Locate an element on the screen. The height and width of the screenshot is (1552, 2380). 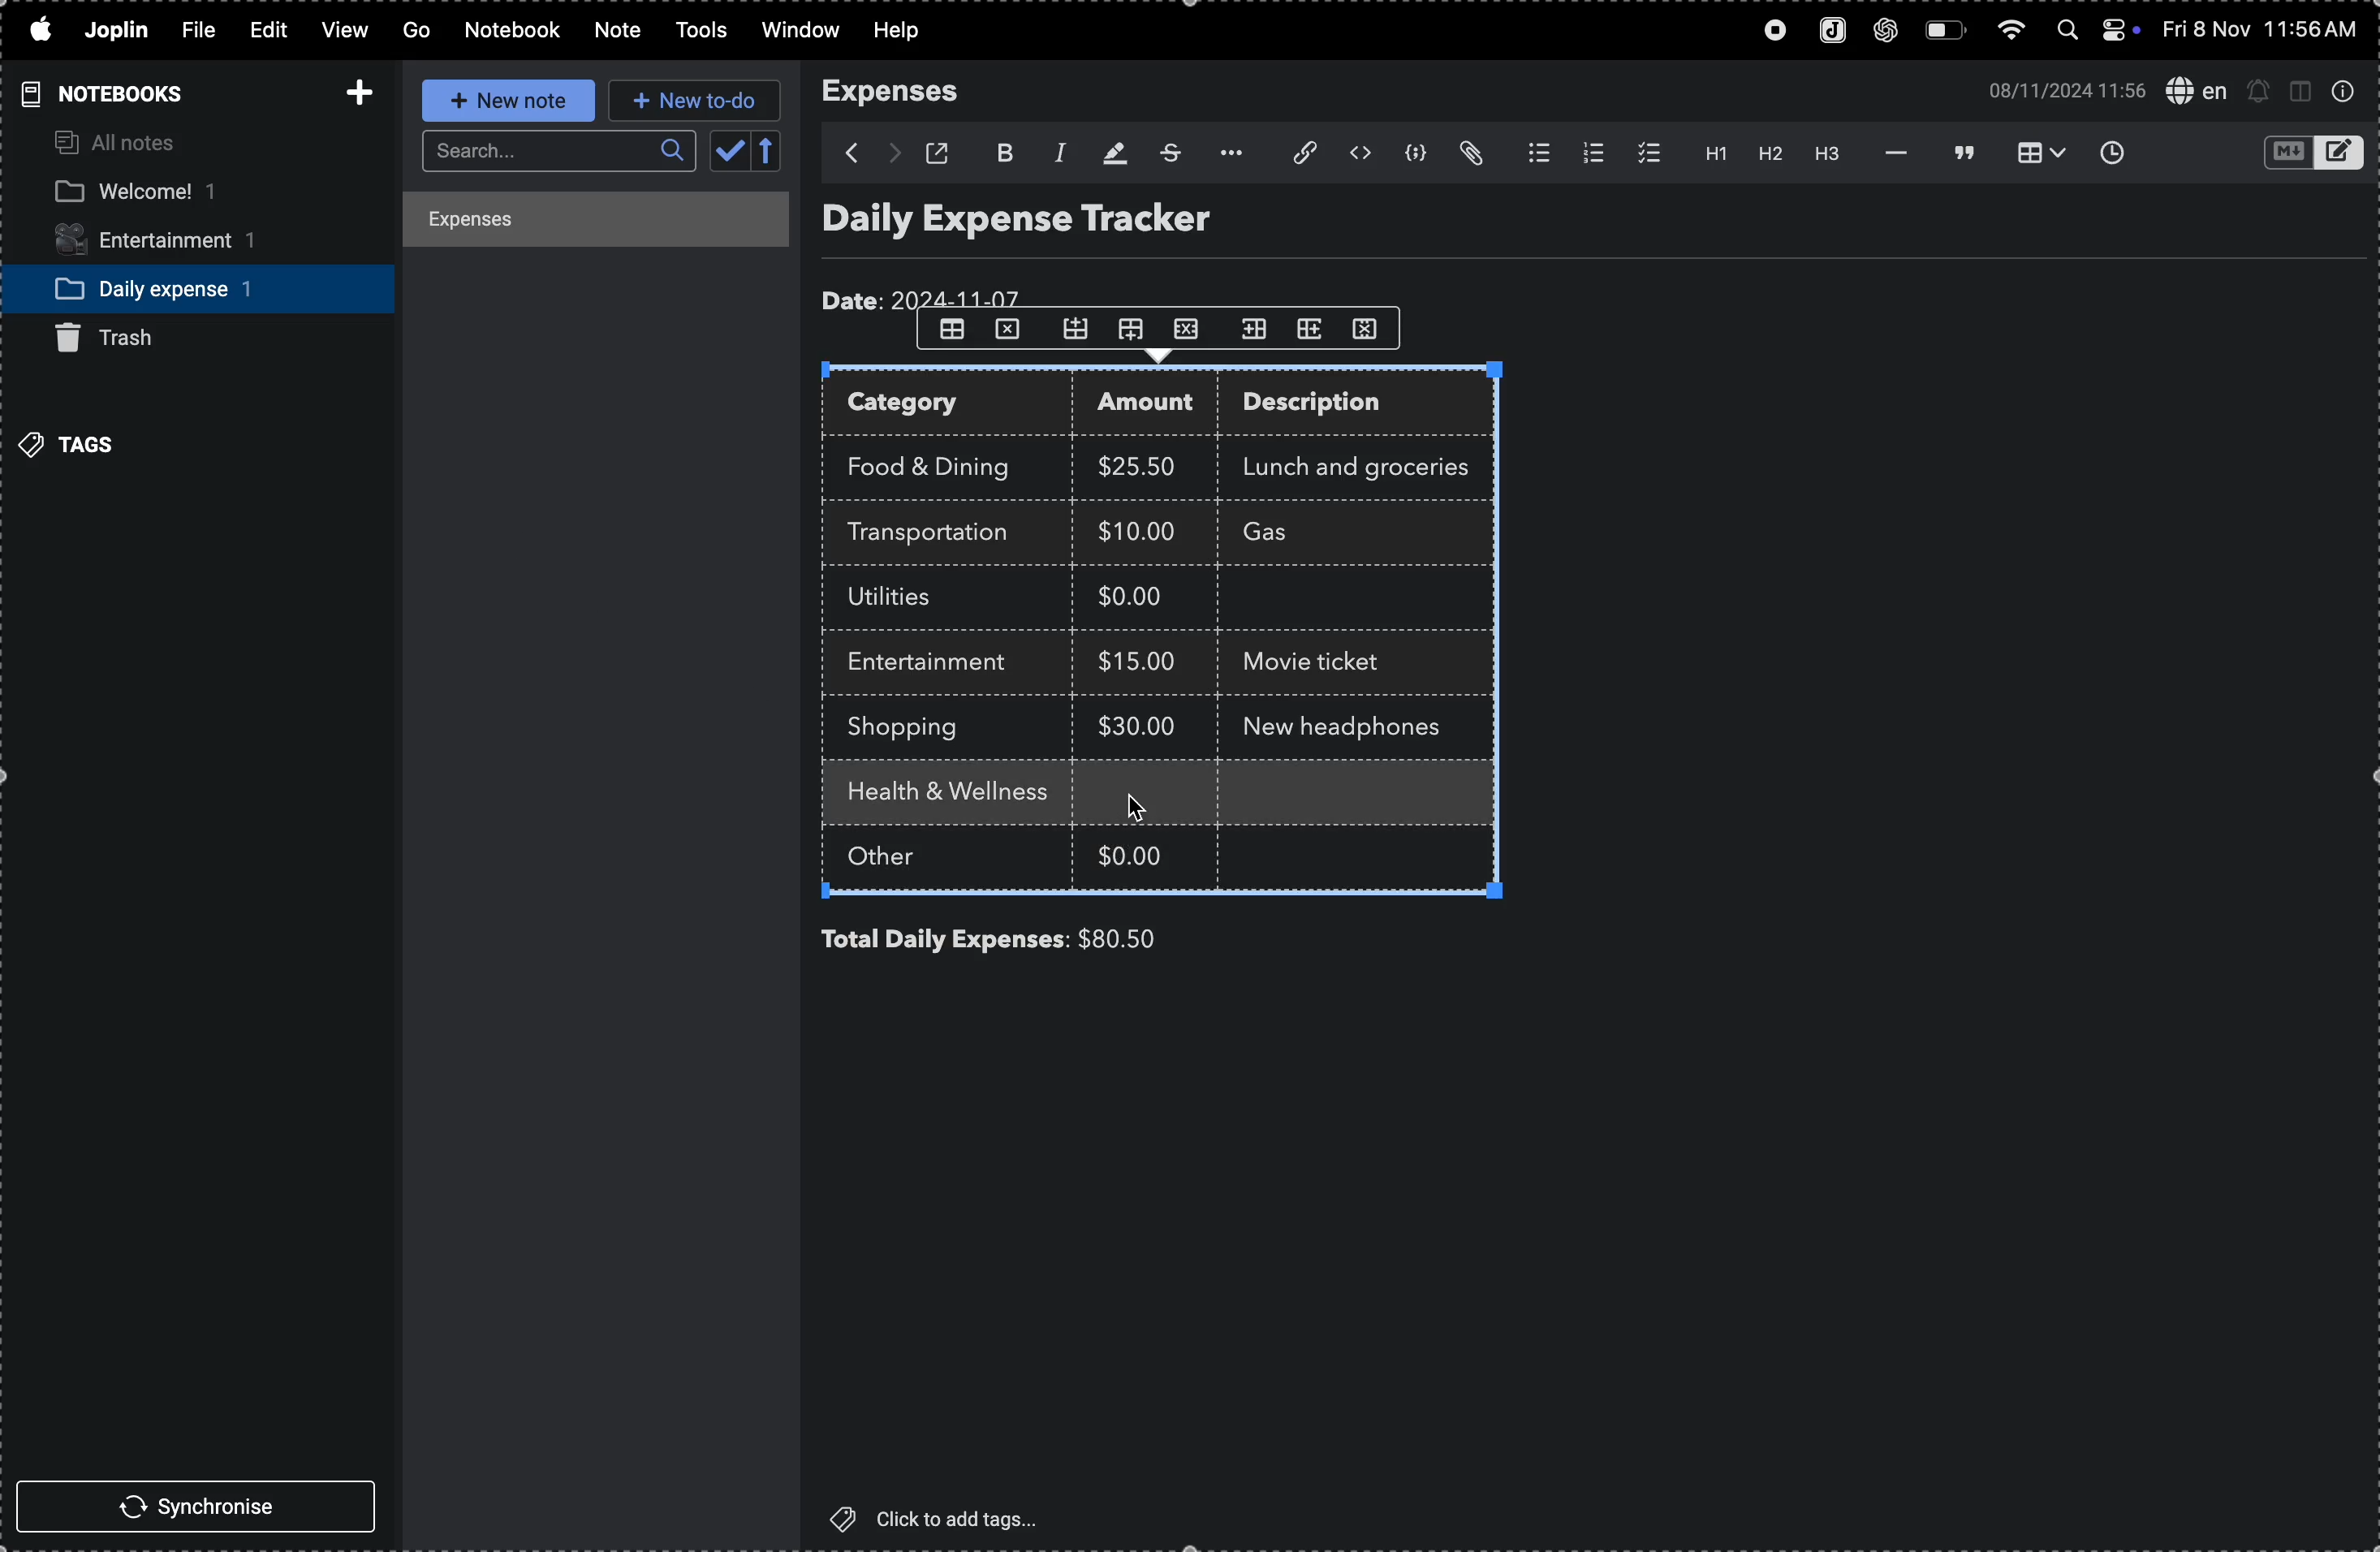
checklist is located at coordinates (1644, 153).